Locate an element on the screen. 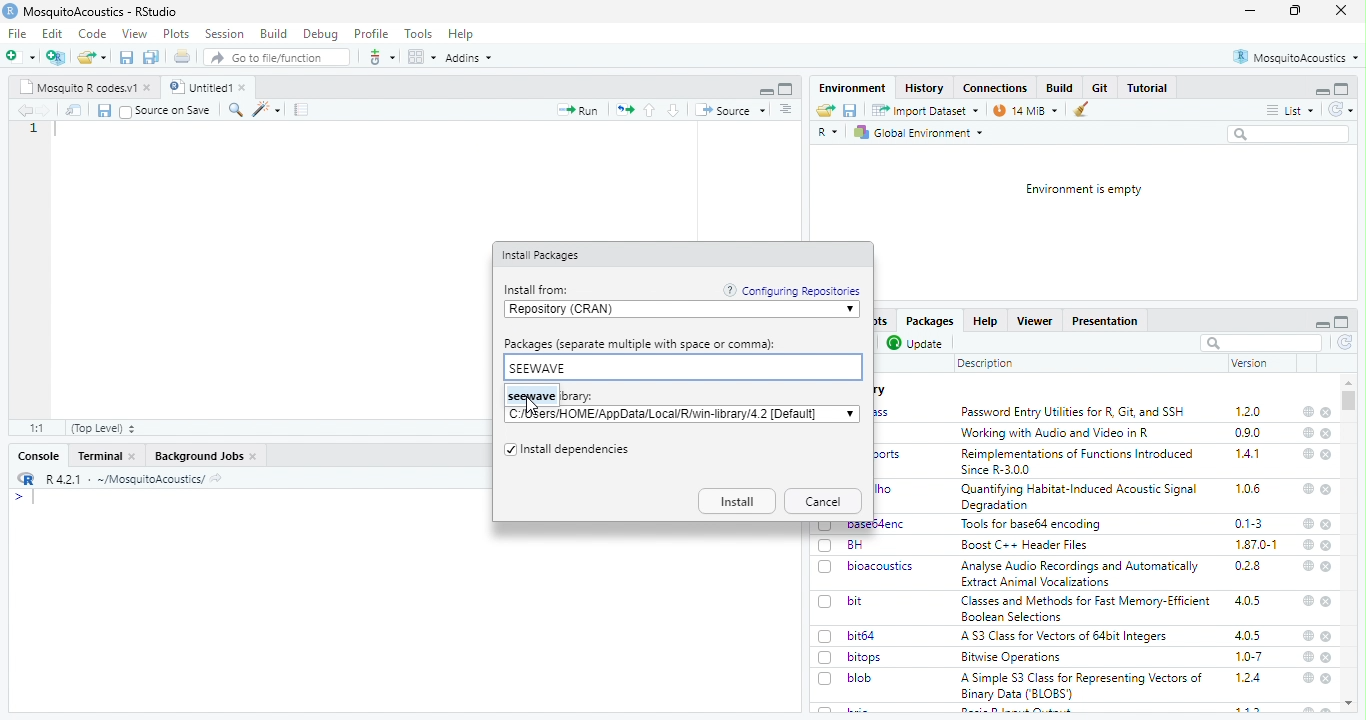 This screenshot has width=1366, height=720. Environment is located at coordinates (854, 88).